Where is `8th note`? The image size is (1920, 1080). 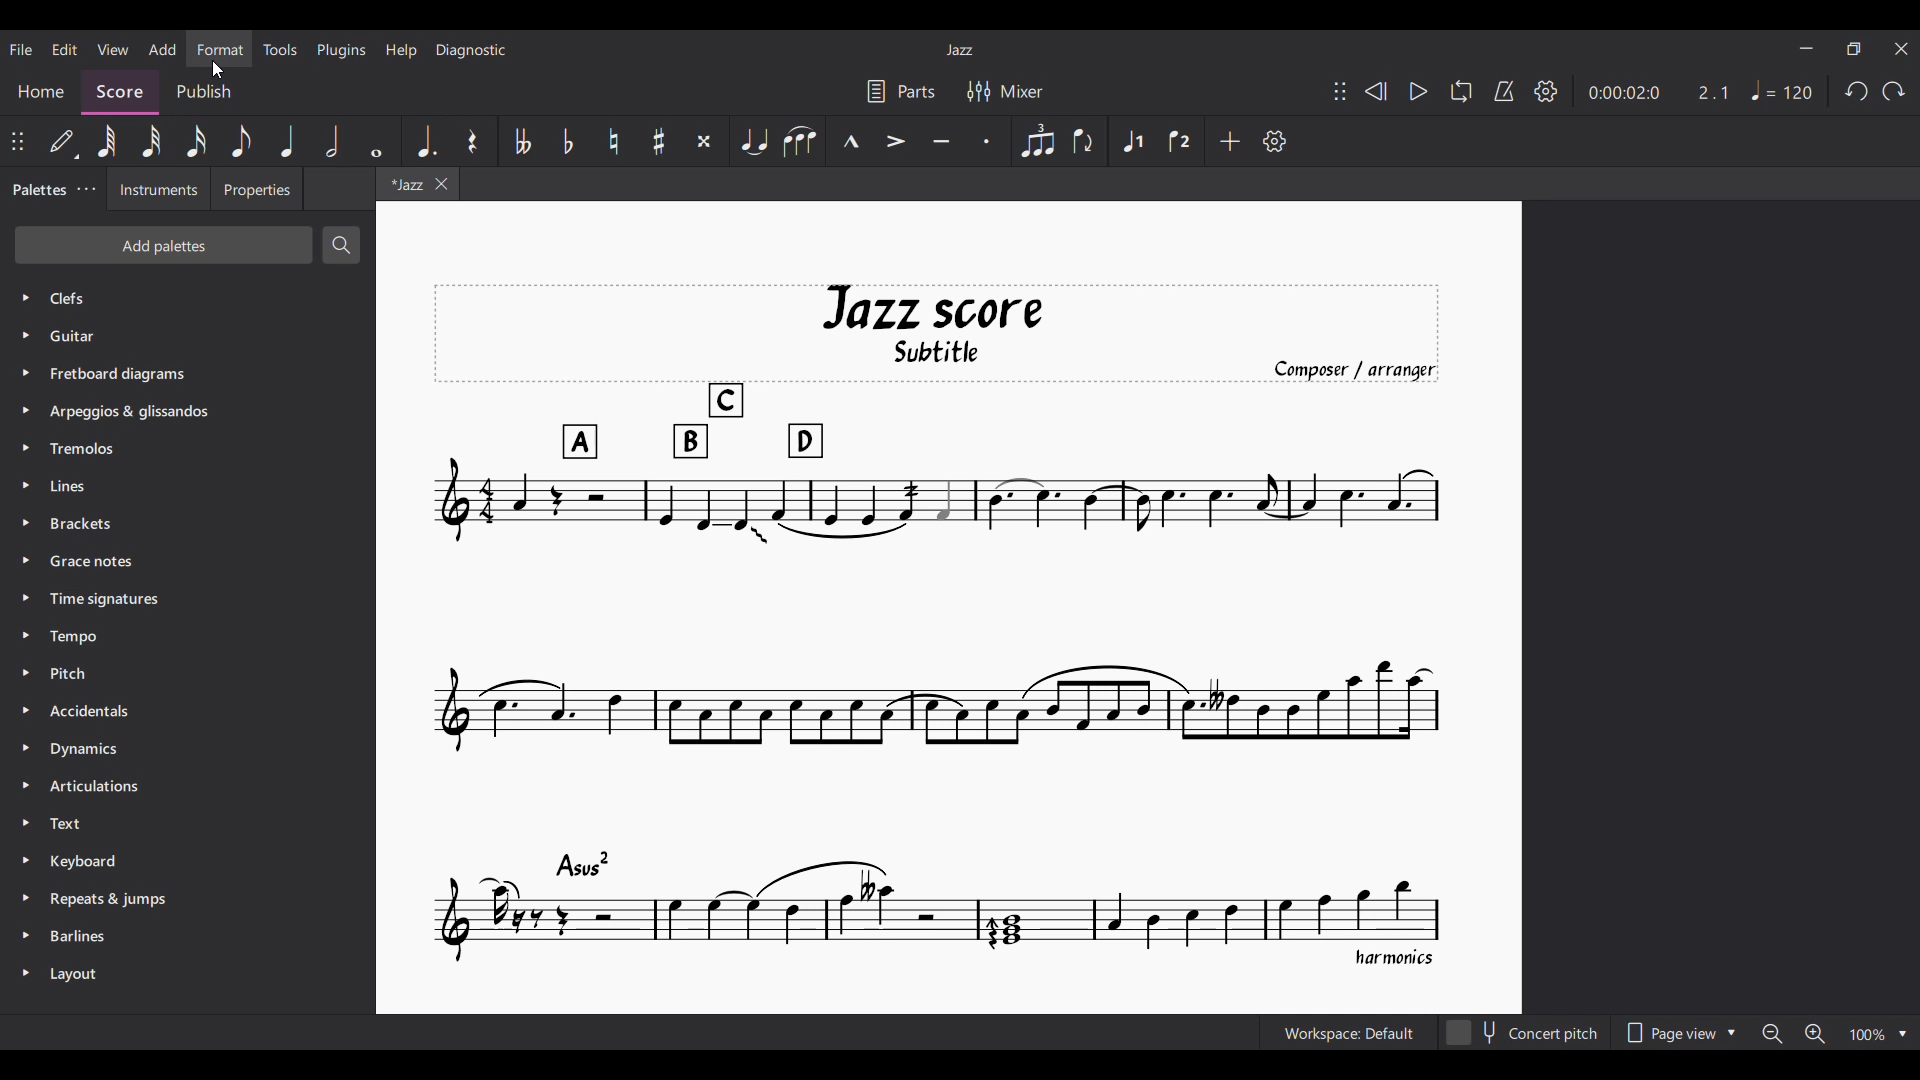
8th note is located at coordinates (241, 141).